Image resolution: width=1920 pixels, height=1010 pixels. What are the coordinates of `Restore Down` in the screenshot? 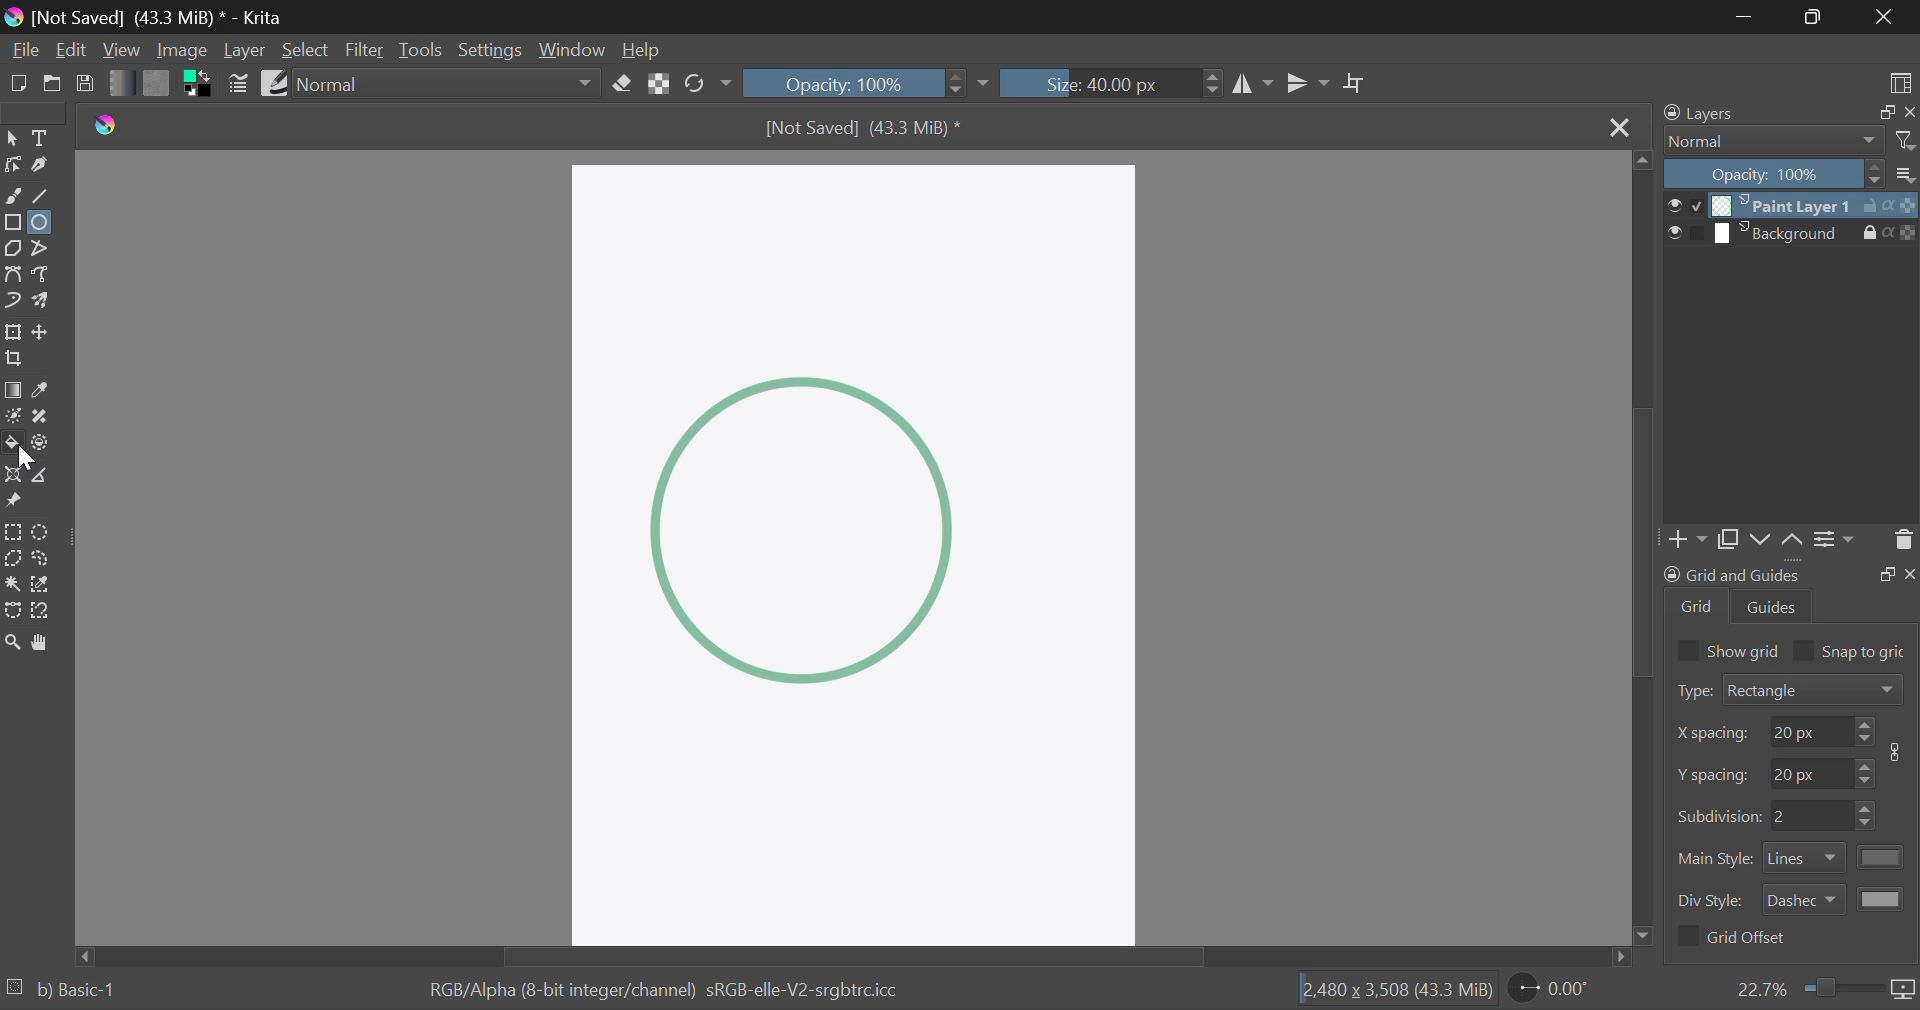 It's located at (1746, 17).